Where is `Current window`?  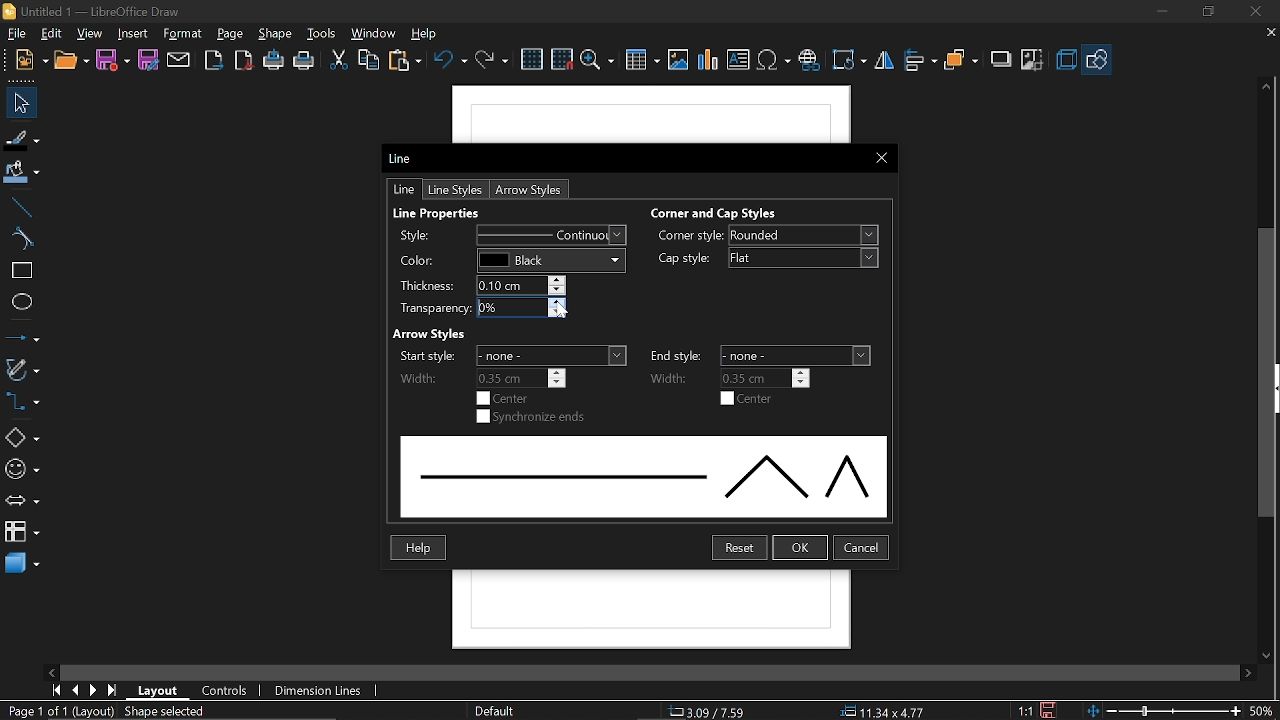
Current window is located at coordinates (402, 160).